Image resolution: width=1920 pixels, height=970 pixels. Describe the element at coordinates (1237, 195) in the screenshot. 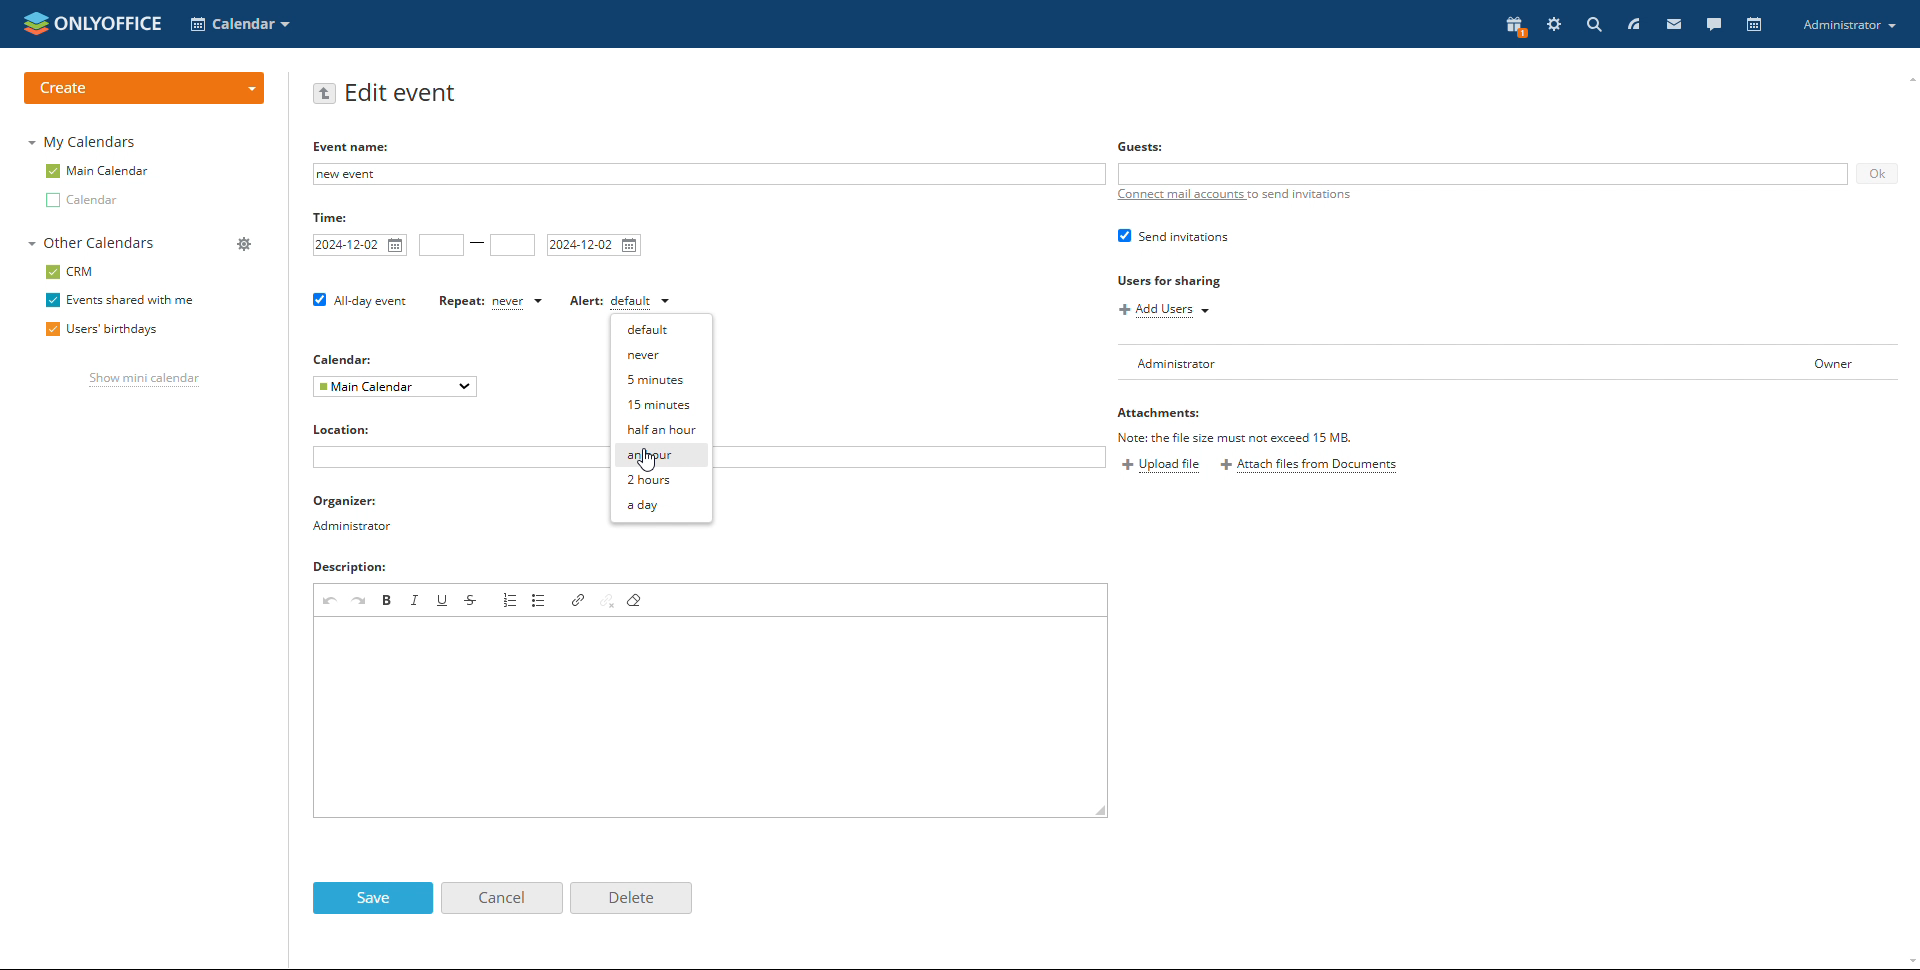

I see `connect mail accounts` at that location.